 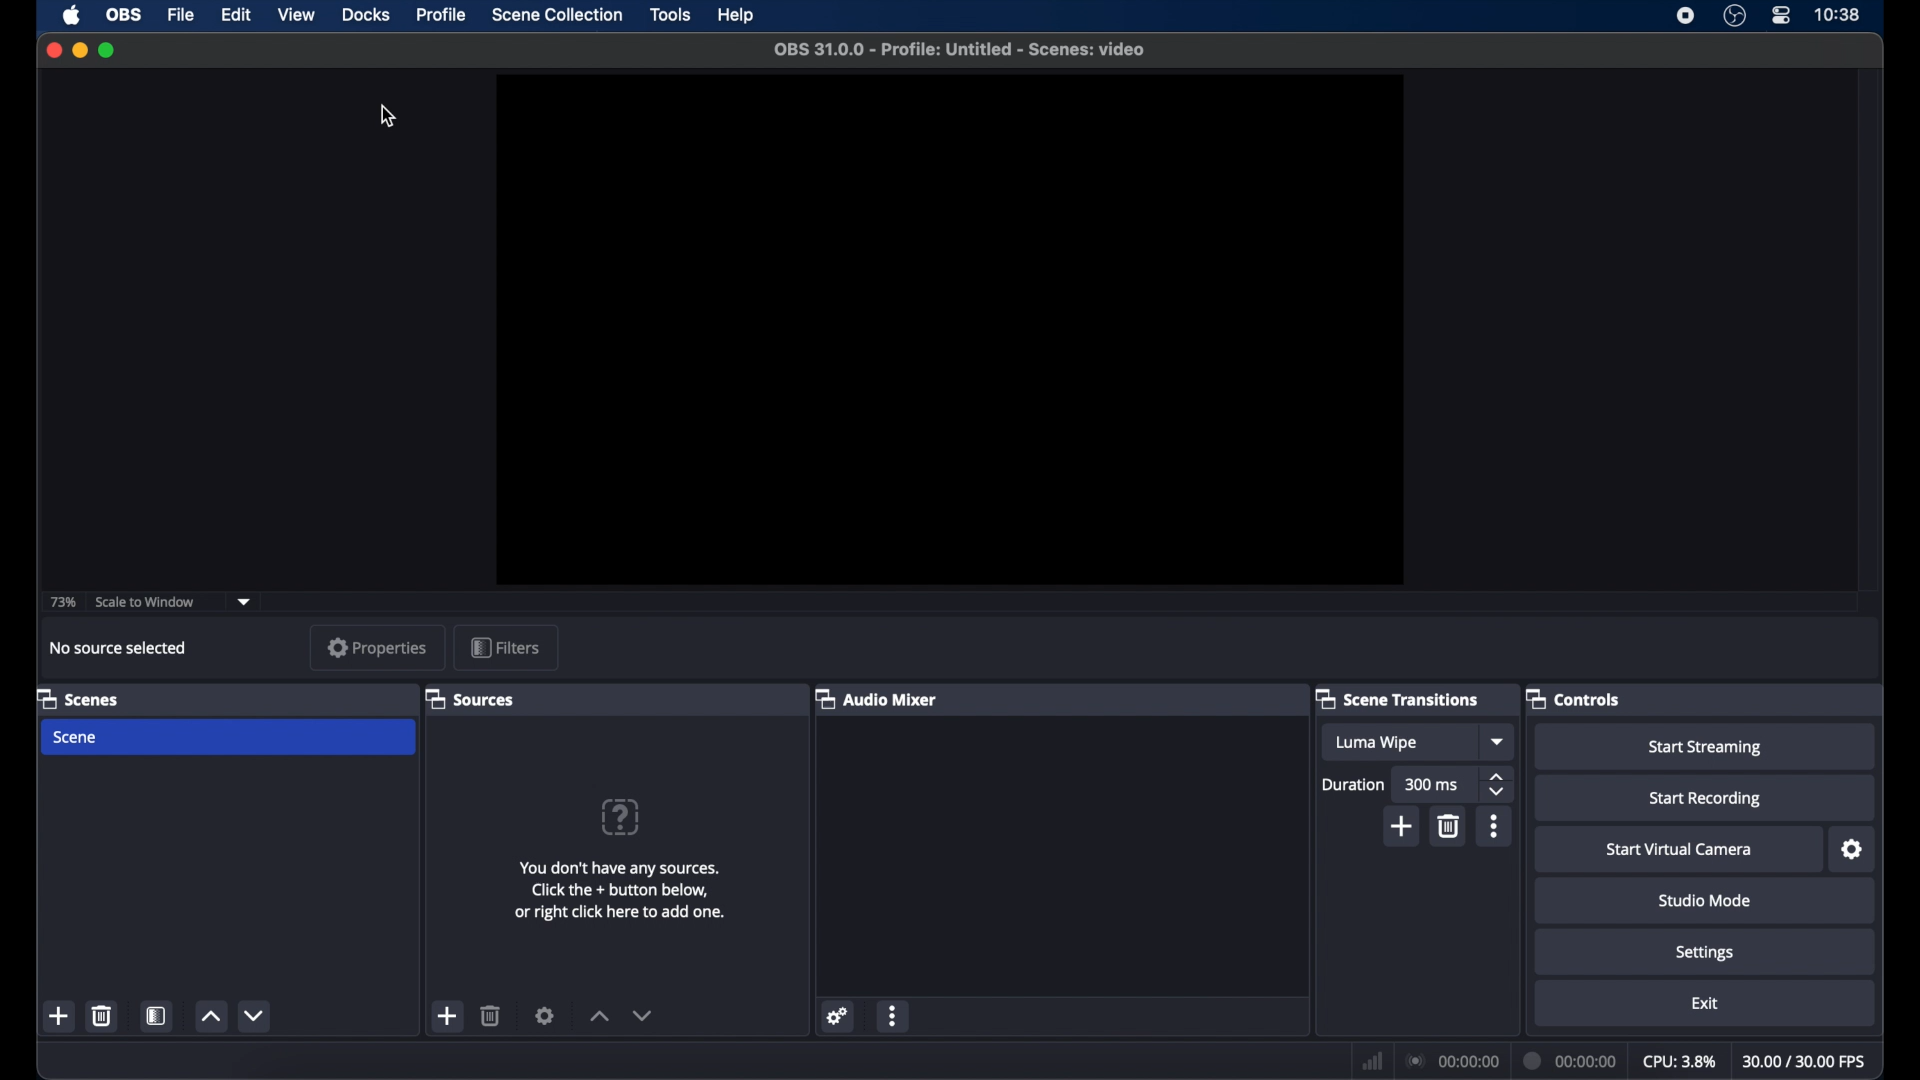 I want to click on duration, so click(x=1351, y=785).